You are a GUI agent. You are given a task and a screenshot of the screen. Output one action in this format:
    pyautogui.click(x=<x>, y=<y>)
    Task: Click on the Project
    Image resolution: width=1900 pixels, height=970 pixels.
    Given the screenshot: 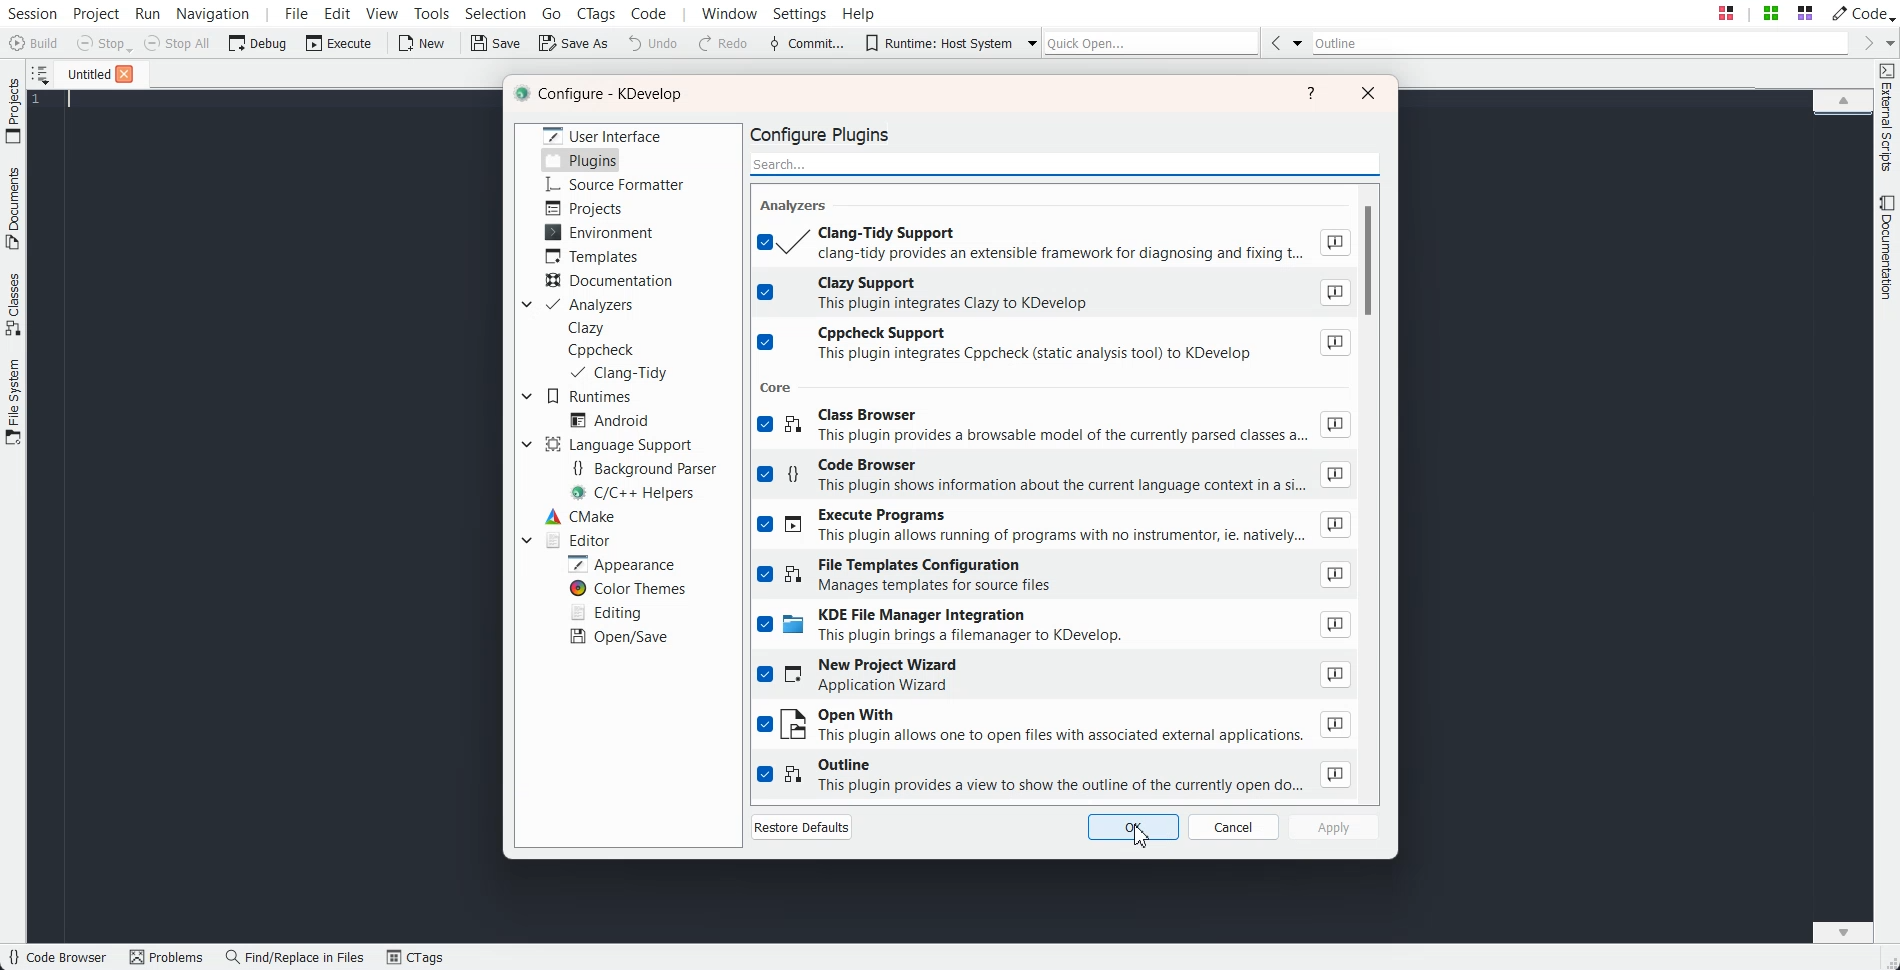 What is the action you would take?
    pyautogui.click(x=13, y=110)
    